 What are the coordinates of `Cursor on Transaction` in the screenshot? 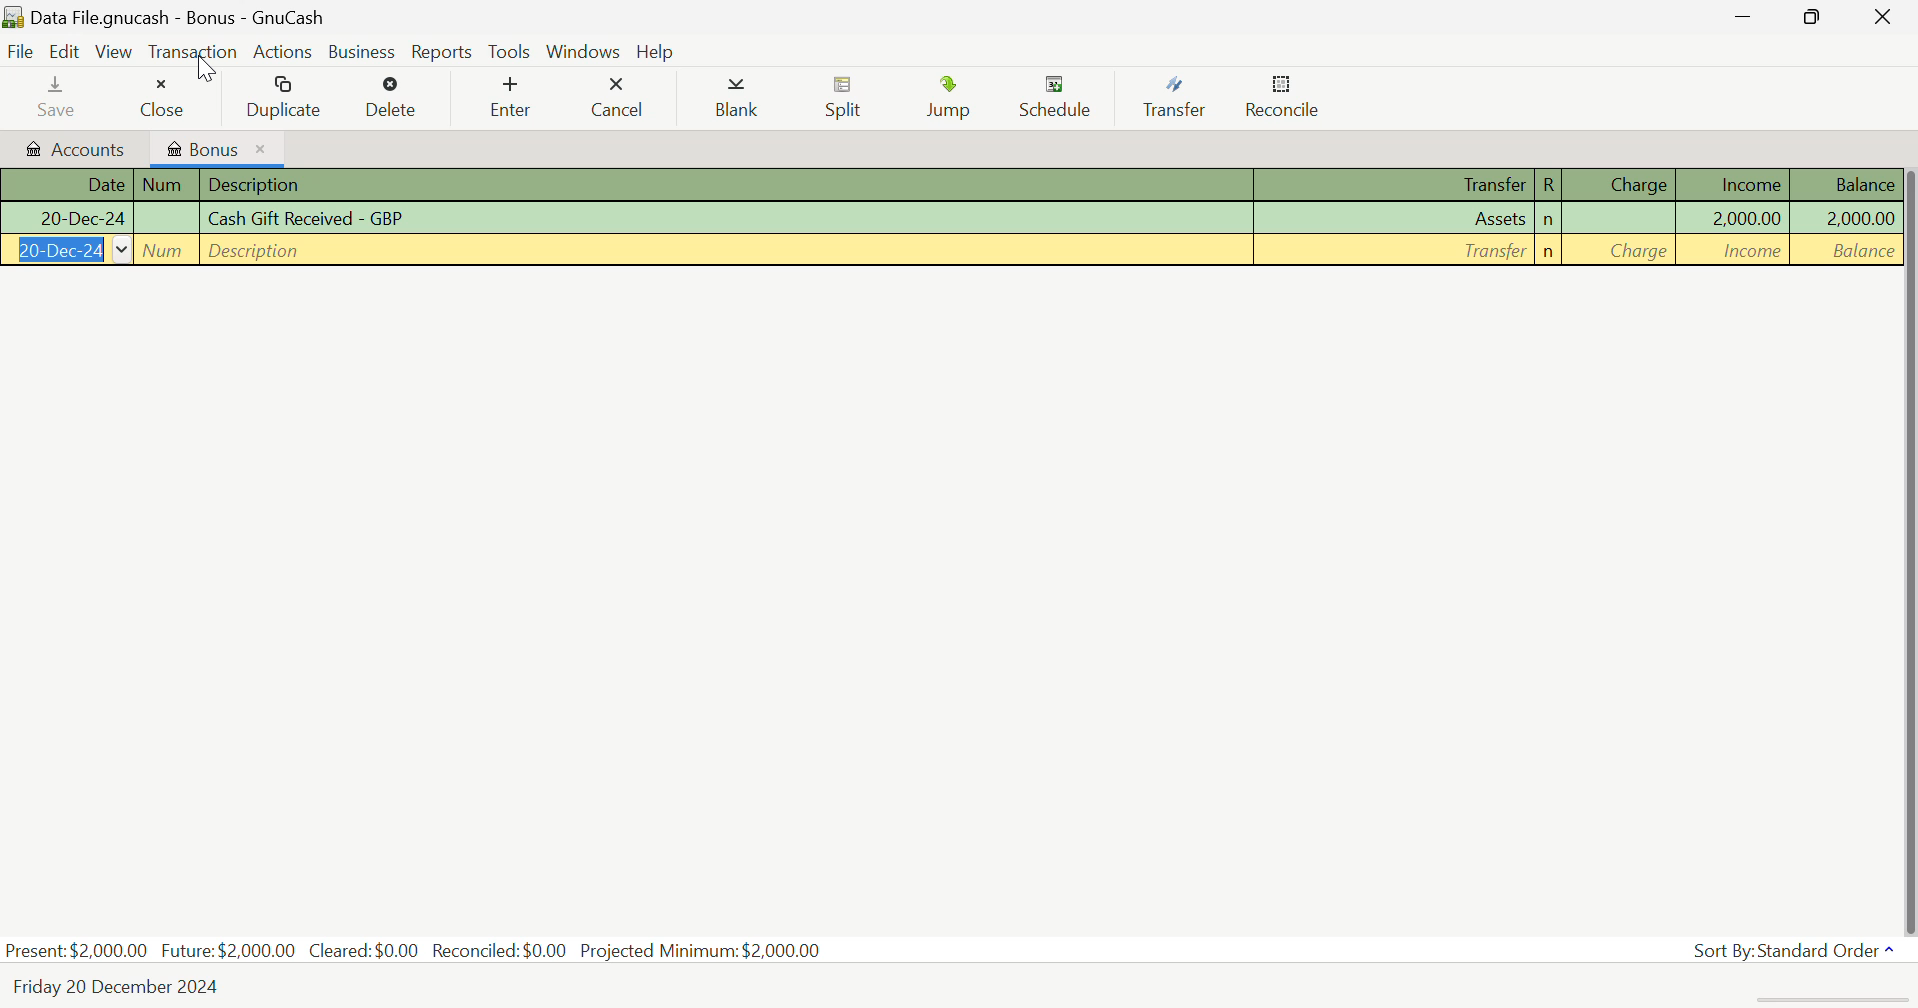 It's located at (204, 63).